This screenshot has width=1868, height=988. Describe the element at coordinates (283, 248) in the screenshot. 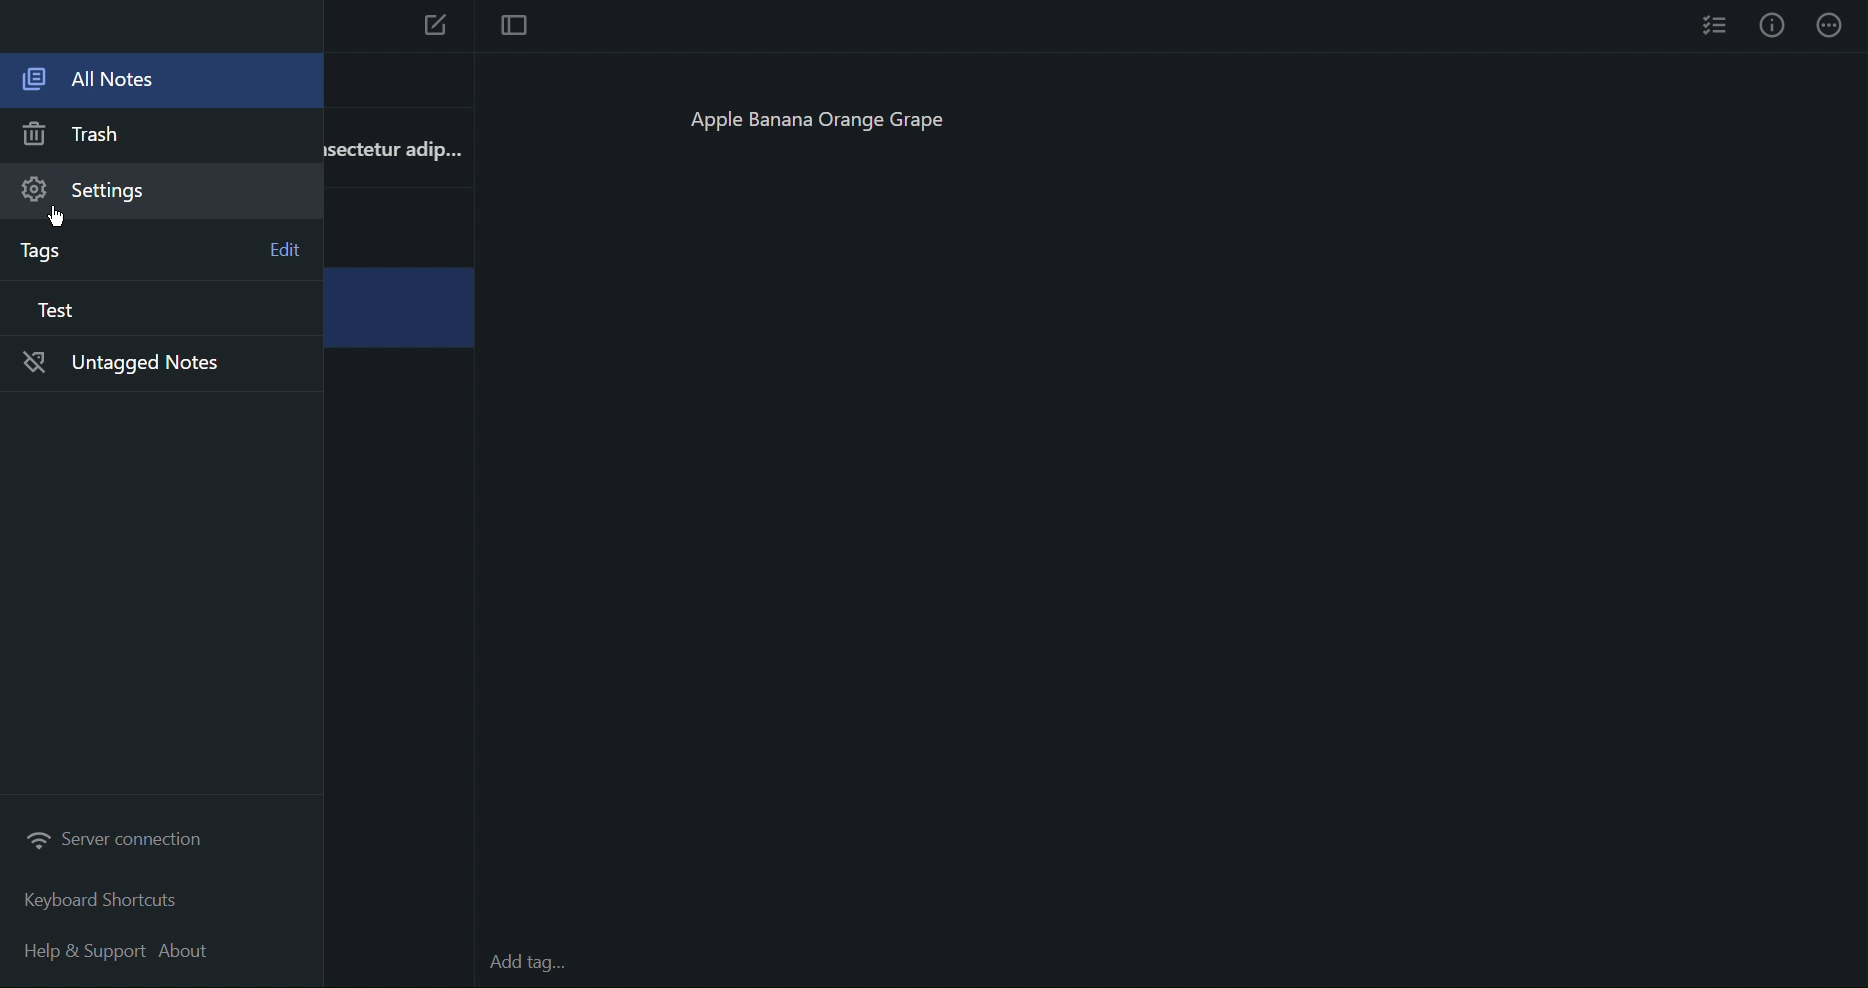

I see `Edit` at that location.